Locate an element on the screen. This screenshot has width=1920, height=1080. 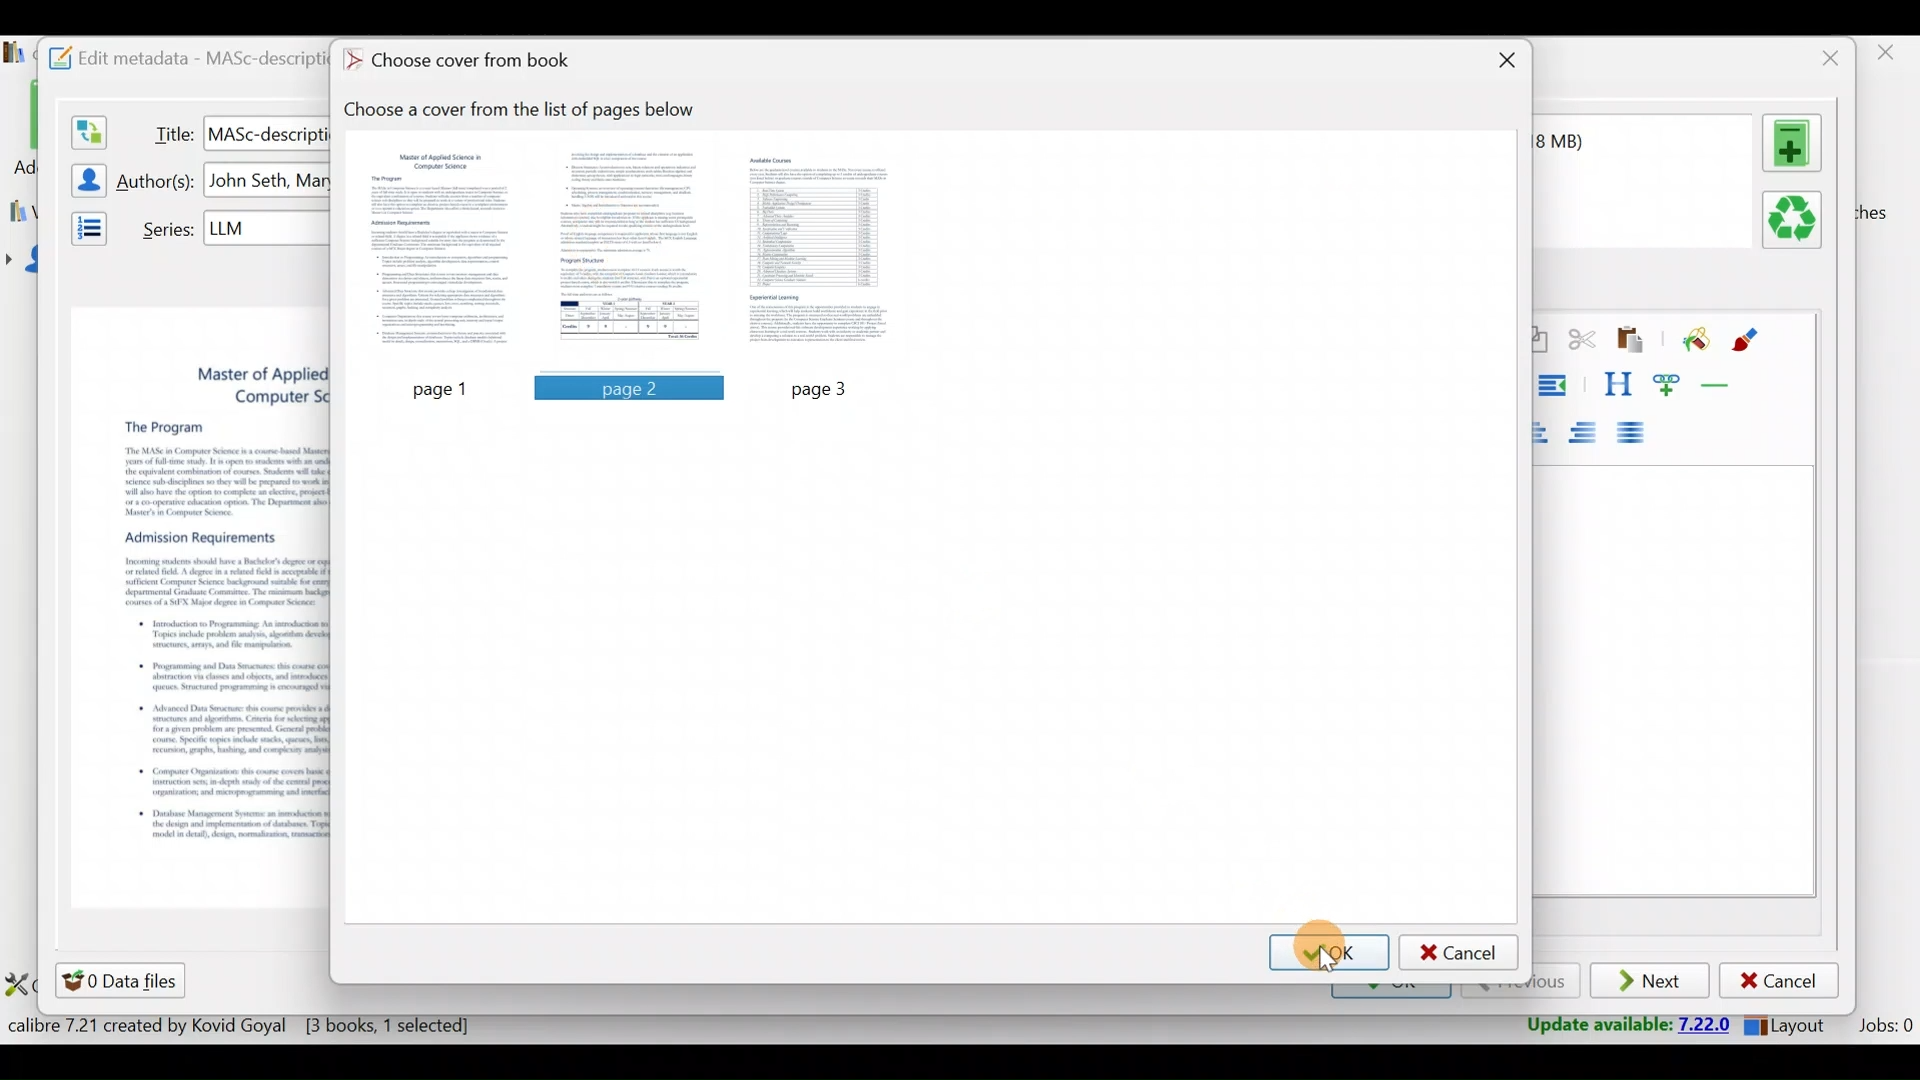
Page 2 is located at coordinates (629, 252).